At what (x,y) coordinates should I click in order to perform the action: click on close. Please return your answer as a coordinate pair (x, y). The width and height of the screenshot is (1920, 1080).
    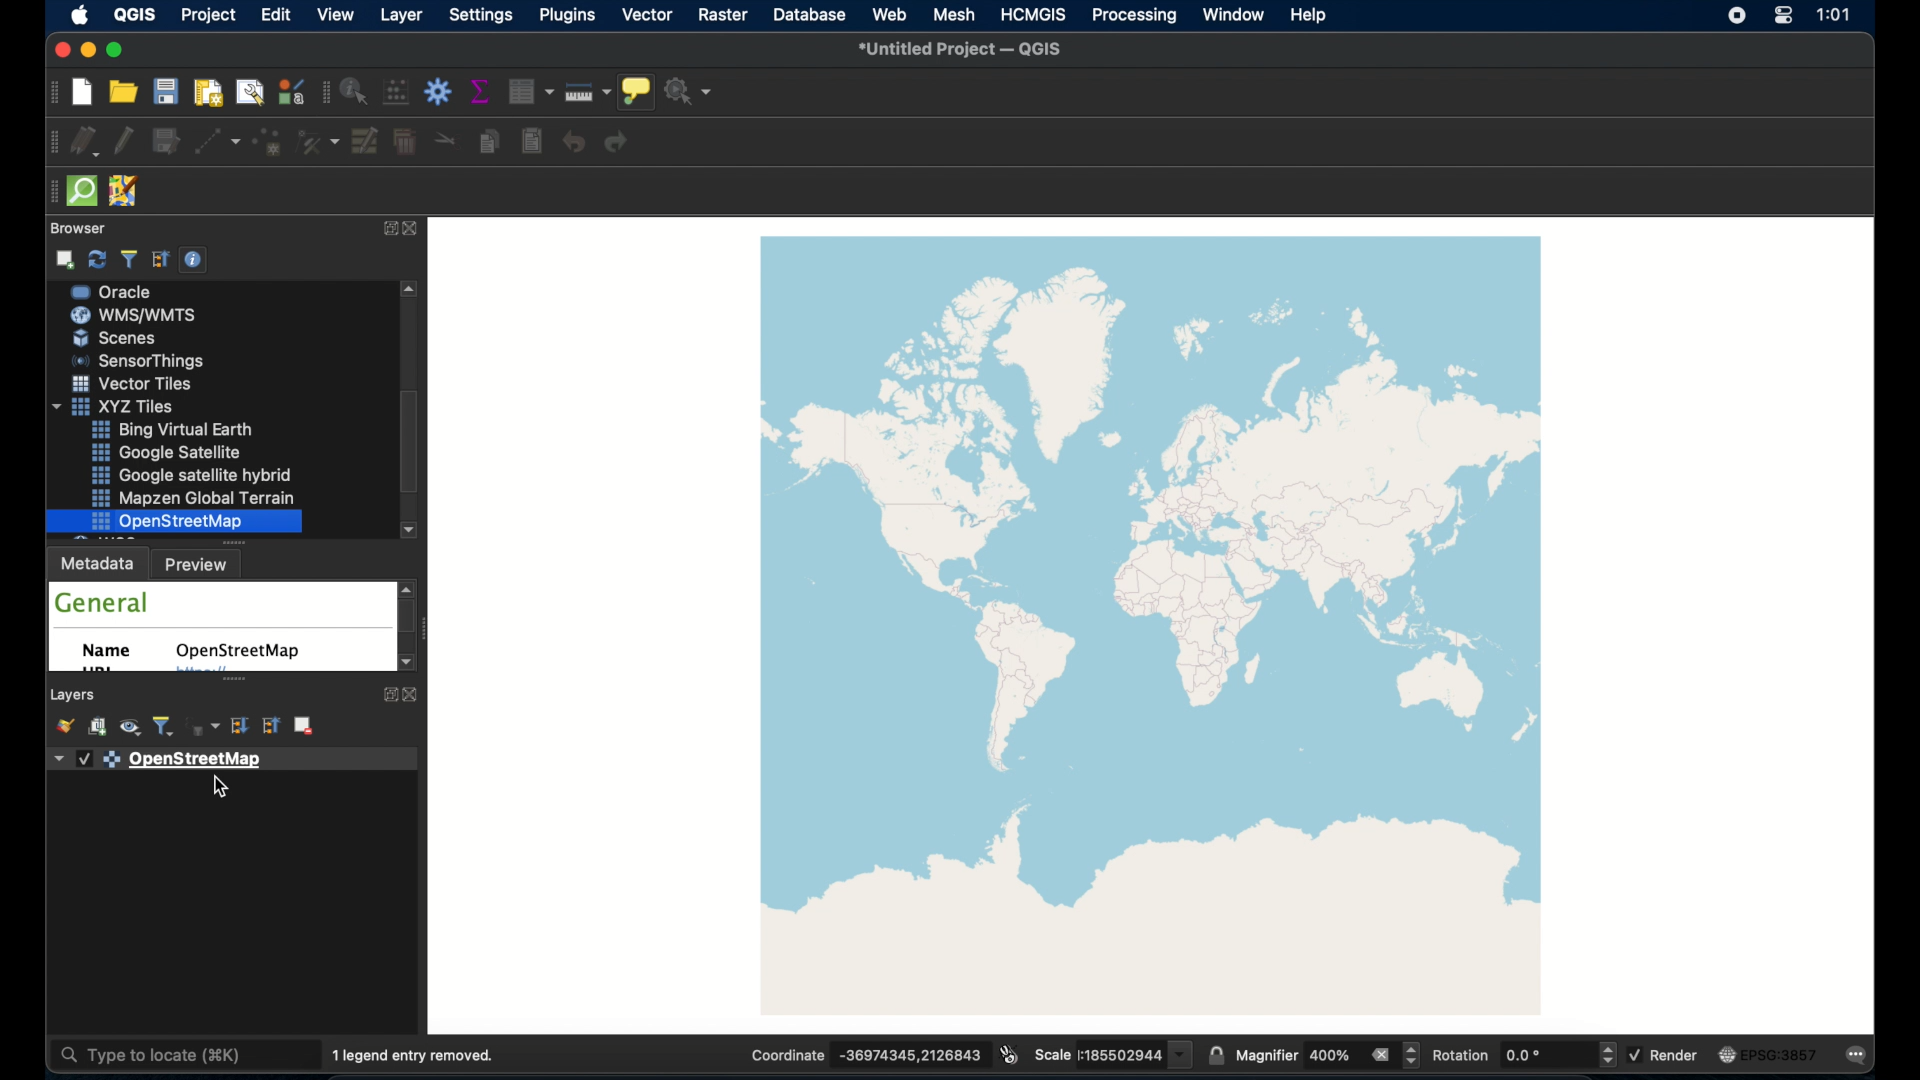
    Looking at the image, I should click on (413, 230).